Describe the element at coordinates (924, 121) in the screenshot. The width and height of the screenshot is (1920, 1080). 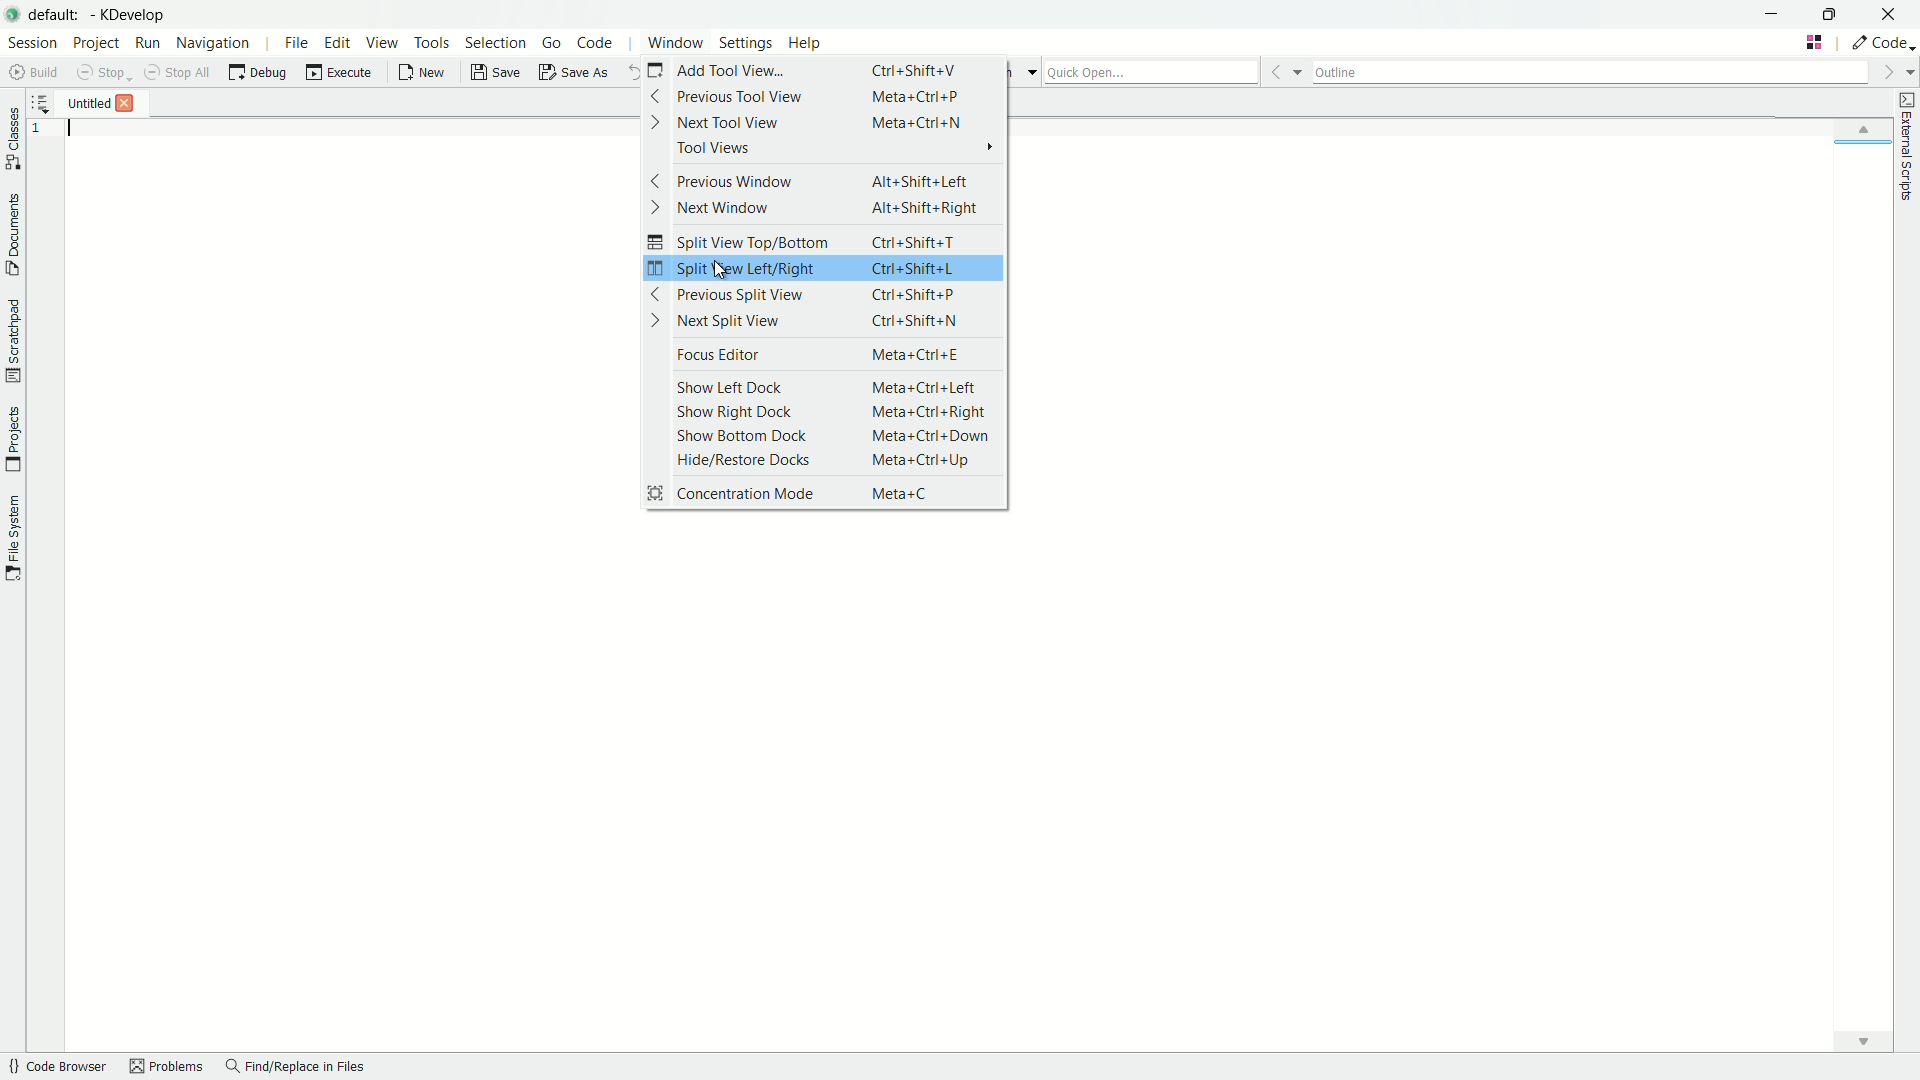
I see `Meta+Ctrl+N` at that location.